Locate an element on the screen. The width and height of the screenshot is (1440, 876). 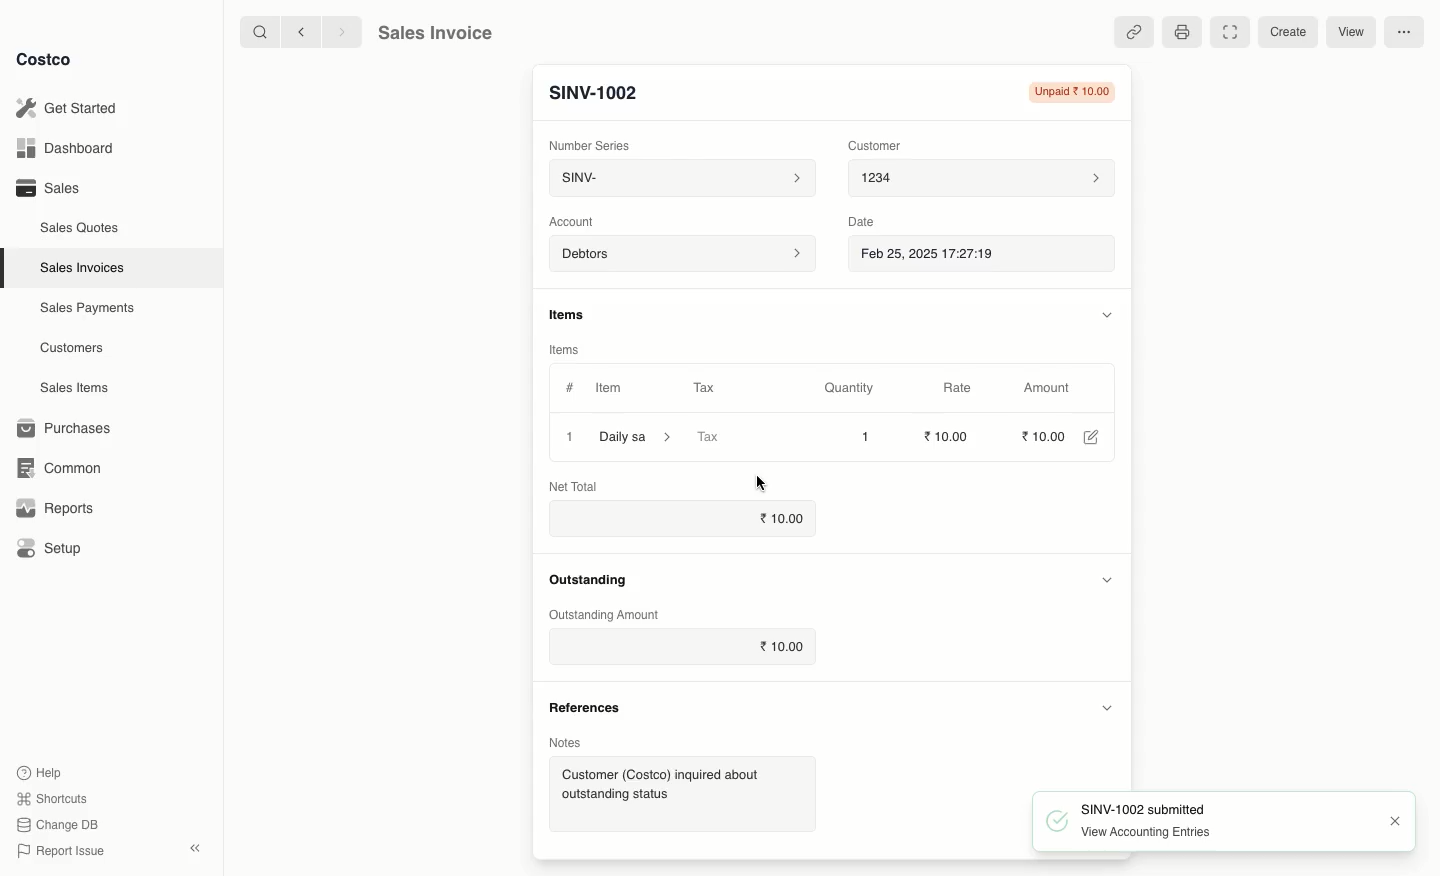
Sales Payments is located at coordinates (83, 309).